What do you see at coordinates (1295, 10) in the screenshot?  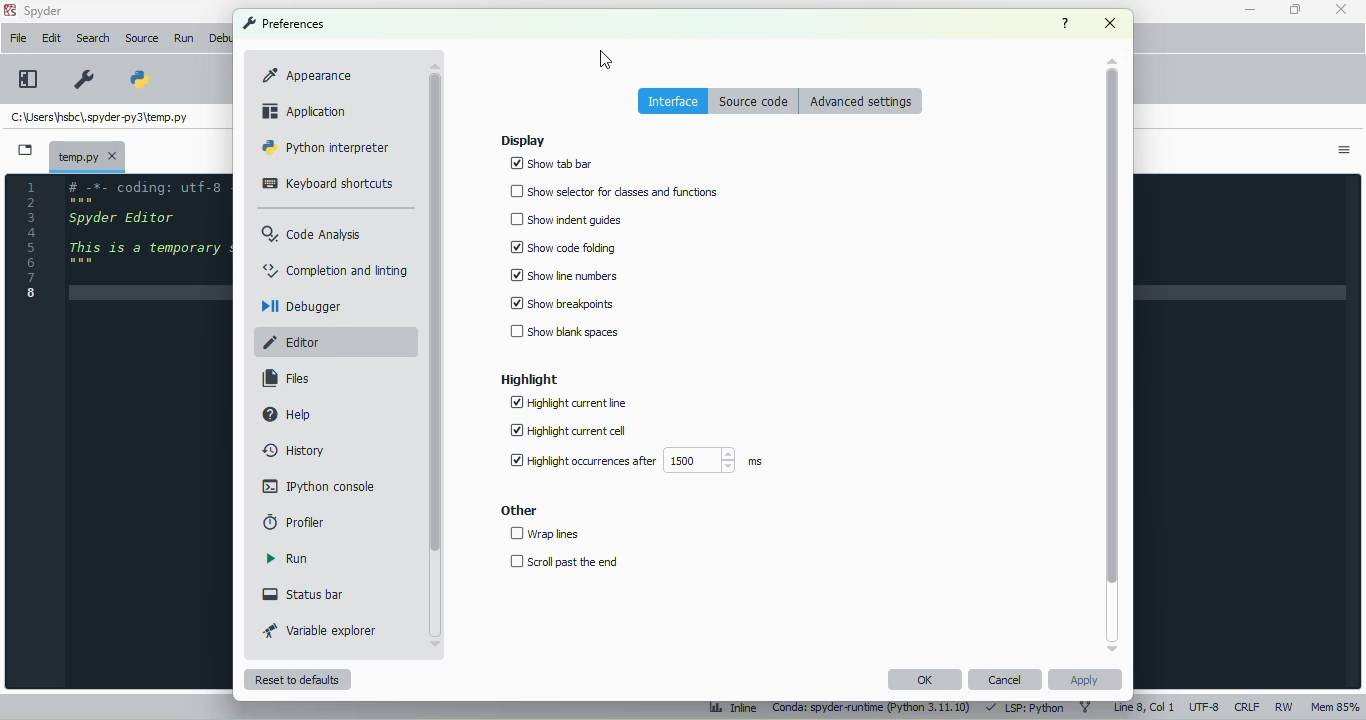 I see `maximize` at bounding box center [1295, 10].